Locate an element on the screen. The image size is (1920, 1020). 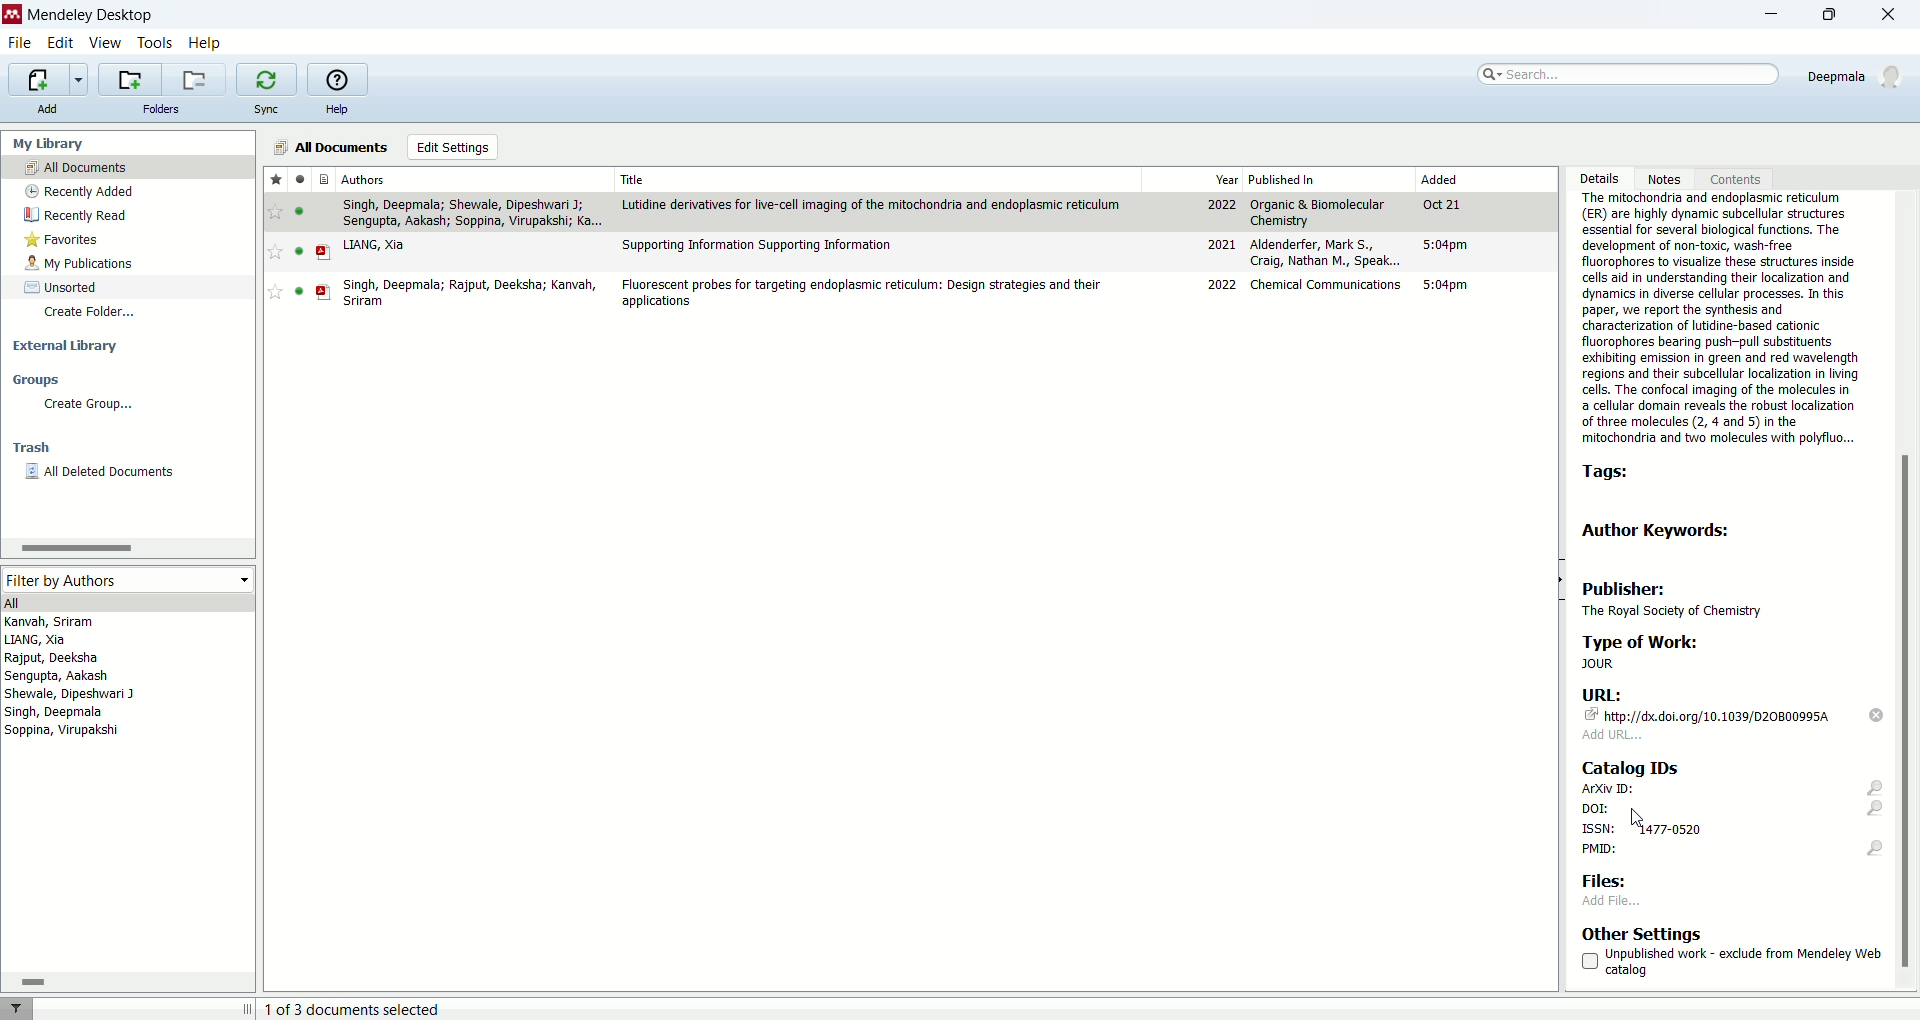
shewale, dipeshwari J is located at coordinates (70, 694).